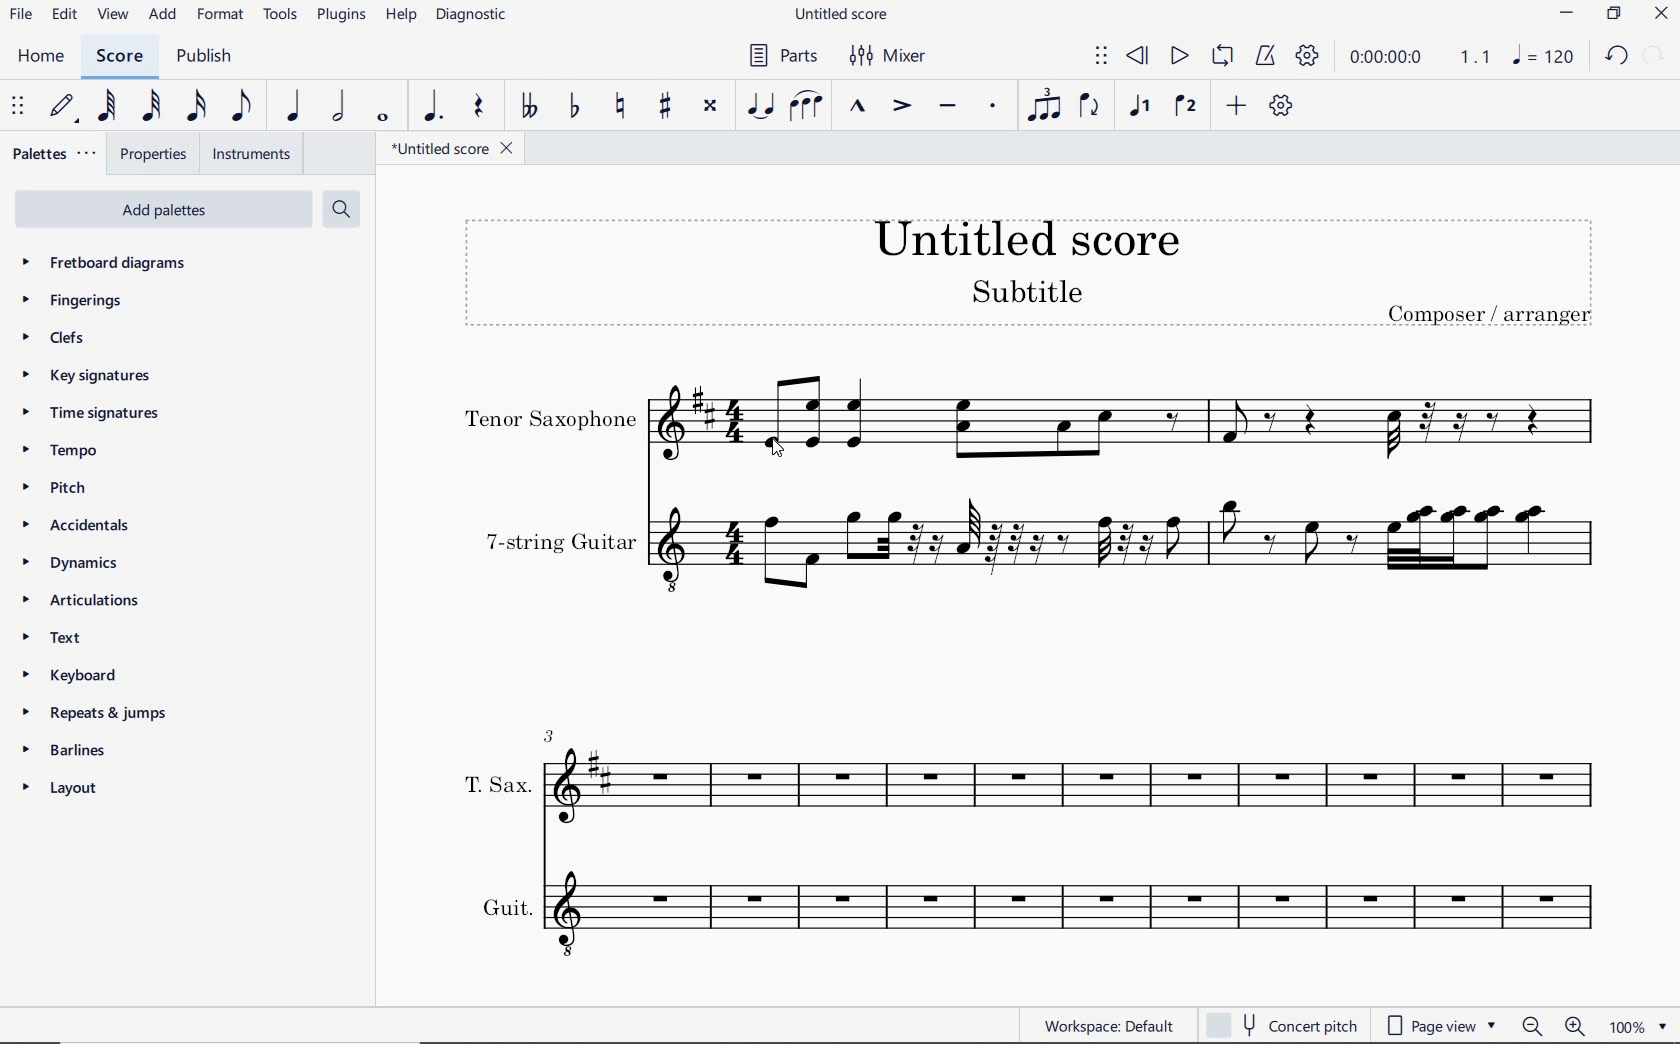 The height and width of the screenshot is (1044, 1680). Describe the element at coordinates (1028, 769) in the screenshot. I see `INSTRUMENT: T.SAX` at that location.